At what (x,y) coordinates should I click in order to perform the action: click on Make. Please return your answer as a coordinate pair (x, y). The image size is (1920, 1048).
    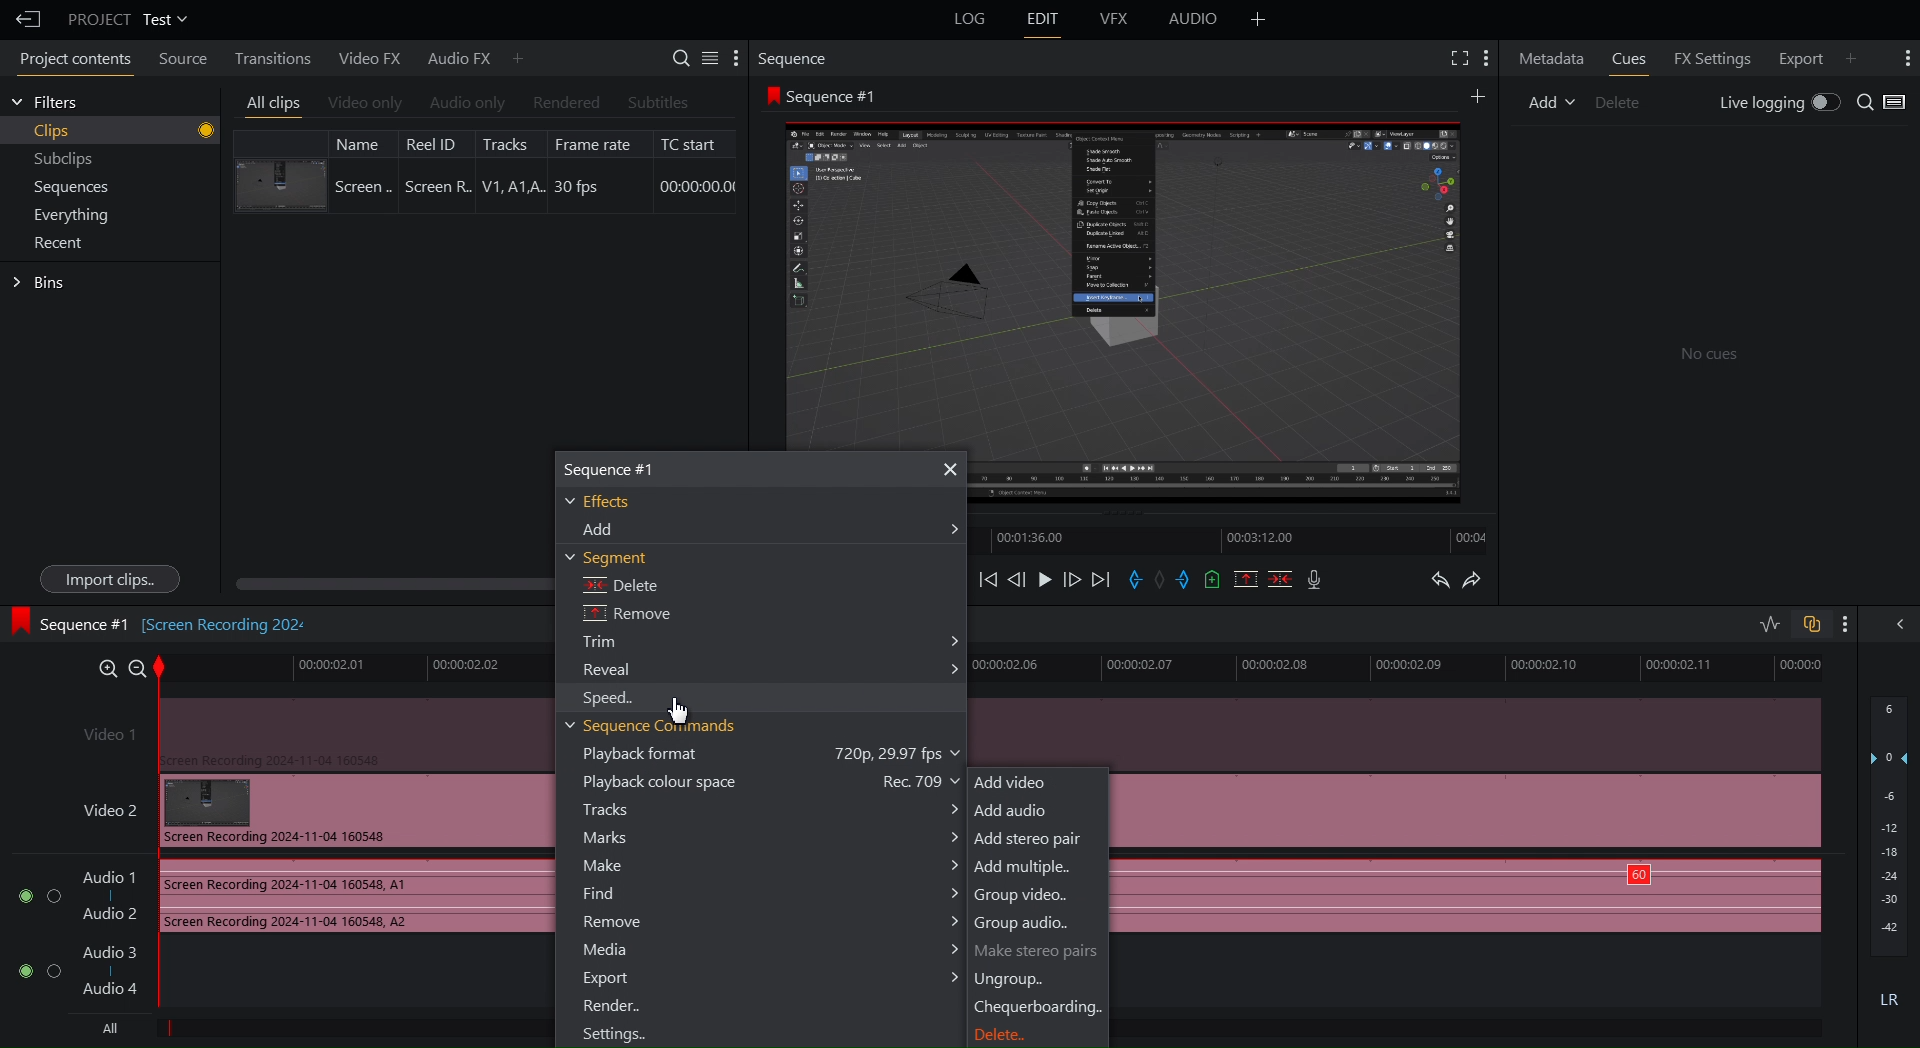
    Looking at the image, I should click on (767, 866).